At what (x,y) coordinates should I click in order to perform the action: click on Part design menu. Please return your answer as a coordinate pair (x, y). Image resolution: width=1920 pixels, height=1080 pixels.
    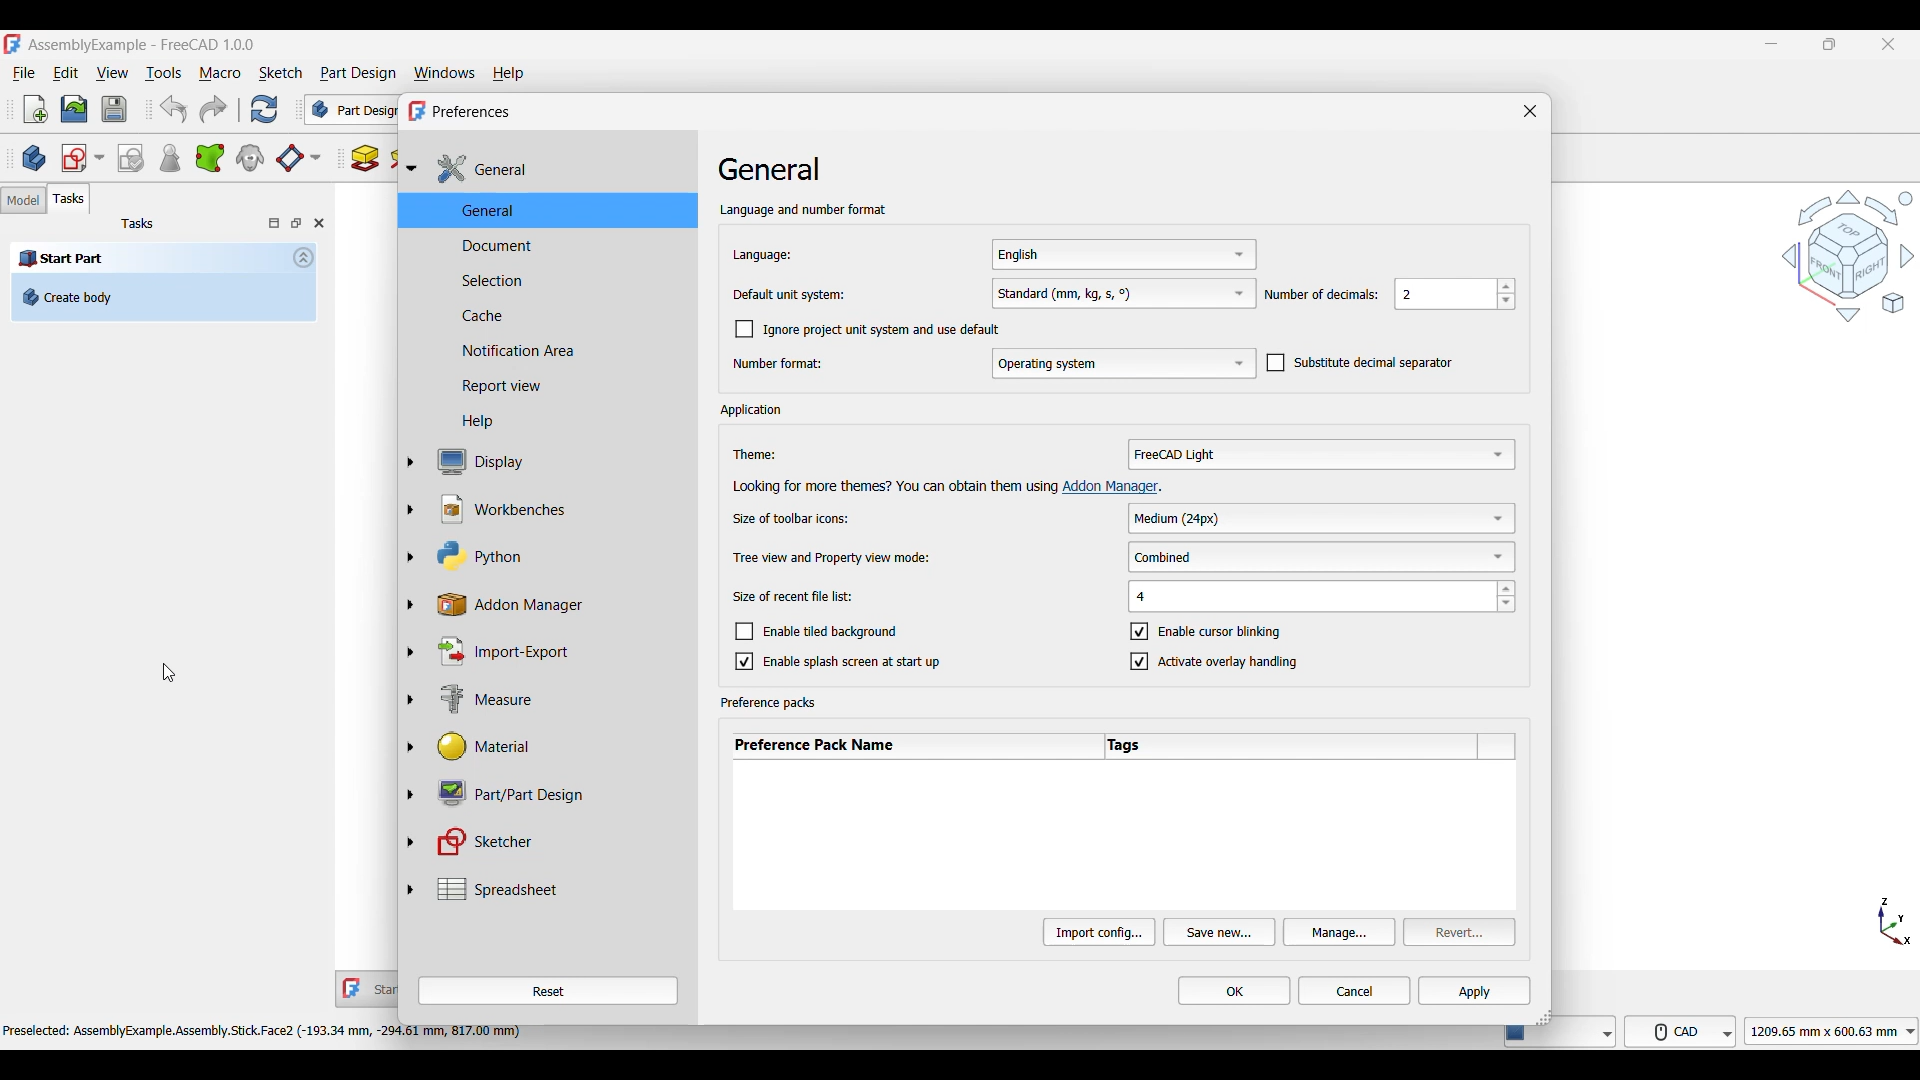
    Looking at the image, I should click on (358, 74).